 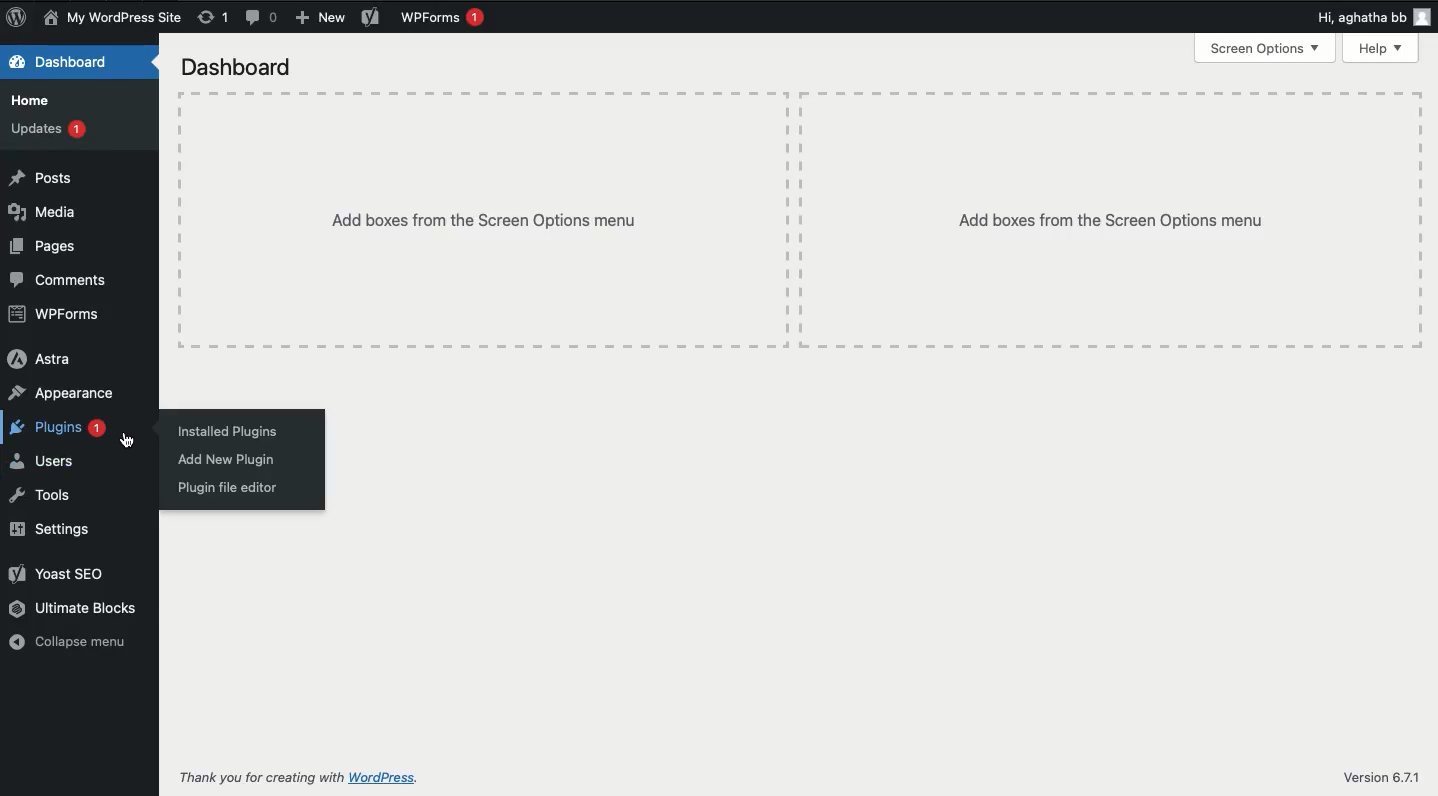 I want to click on Name, so click(x=115, y=19).